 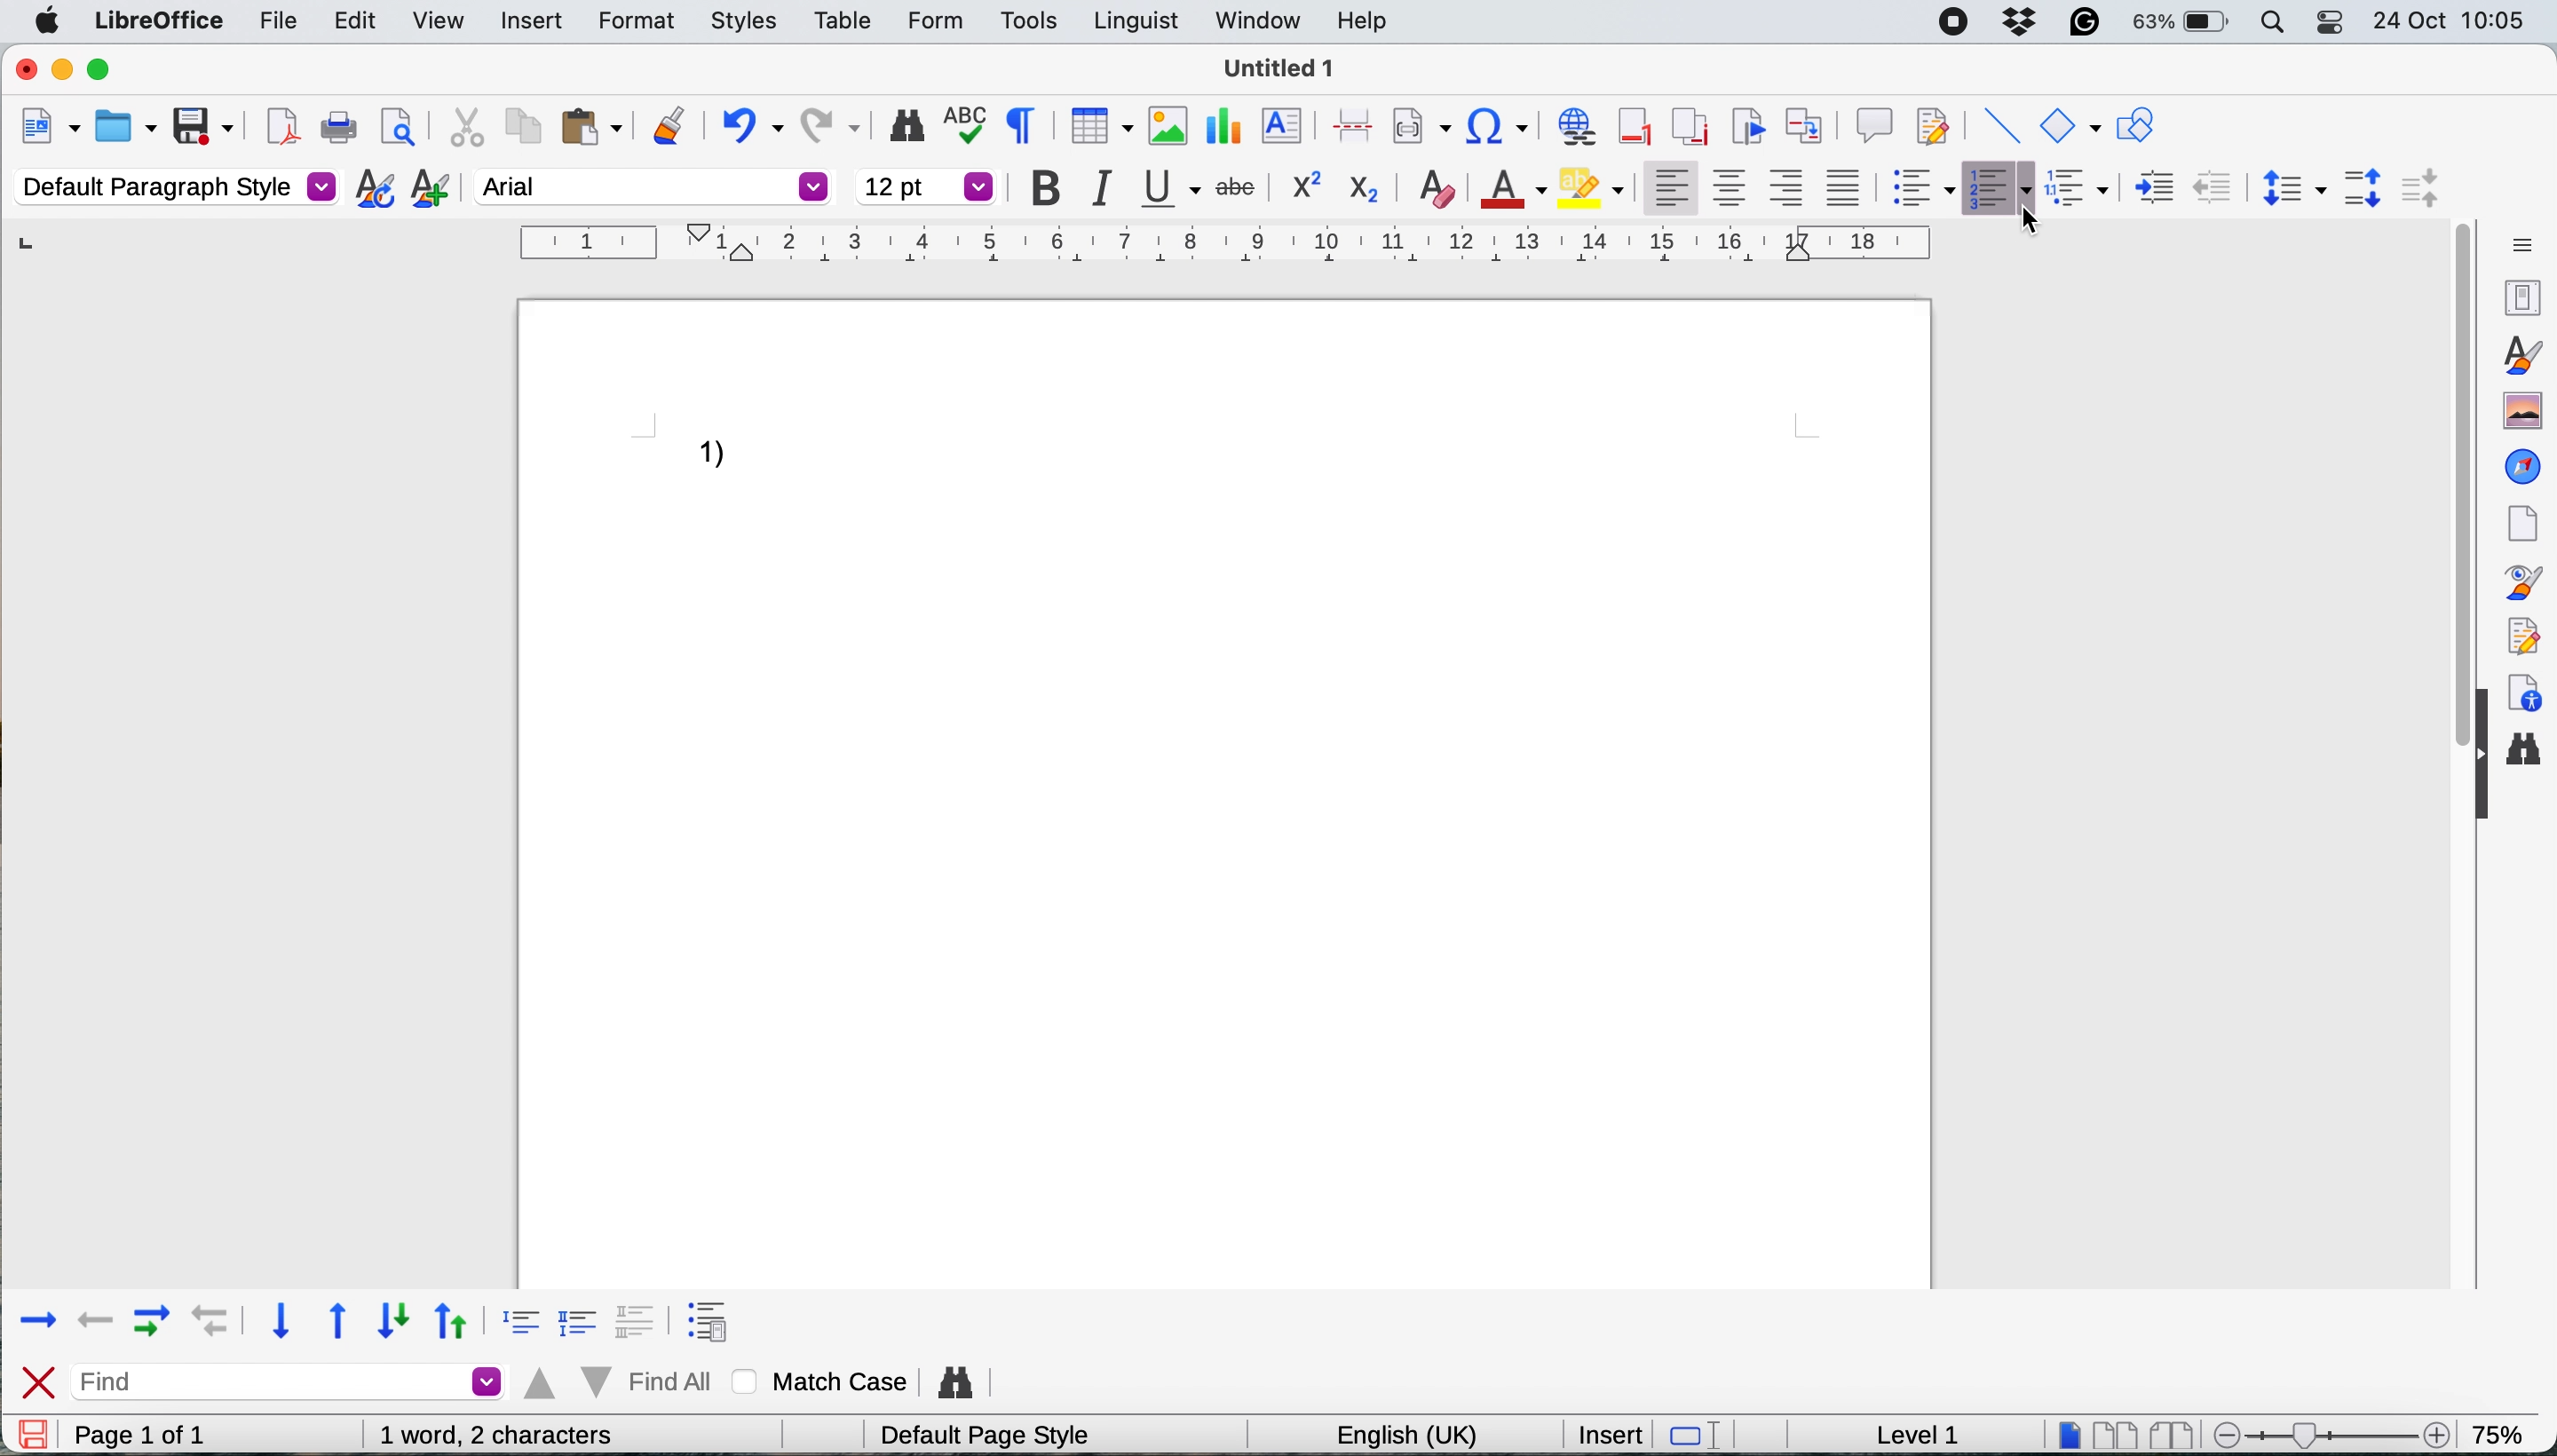 What do you see at coordinates (1028, 21) in the screenshot?
I see `tools` at bounding box center [1028, 21].